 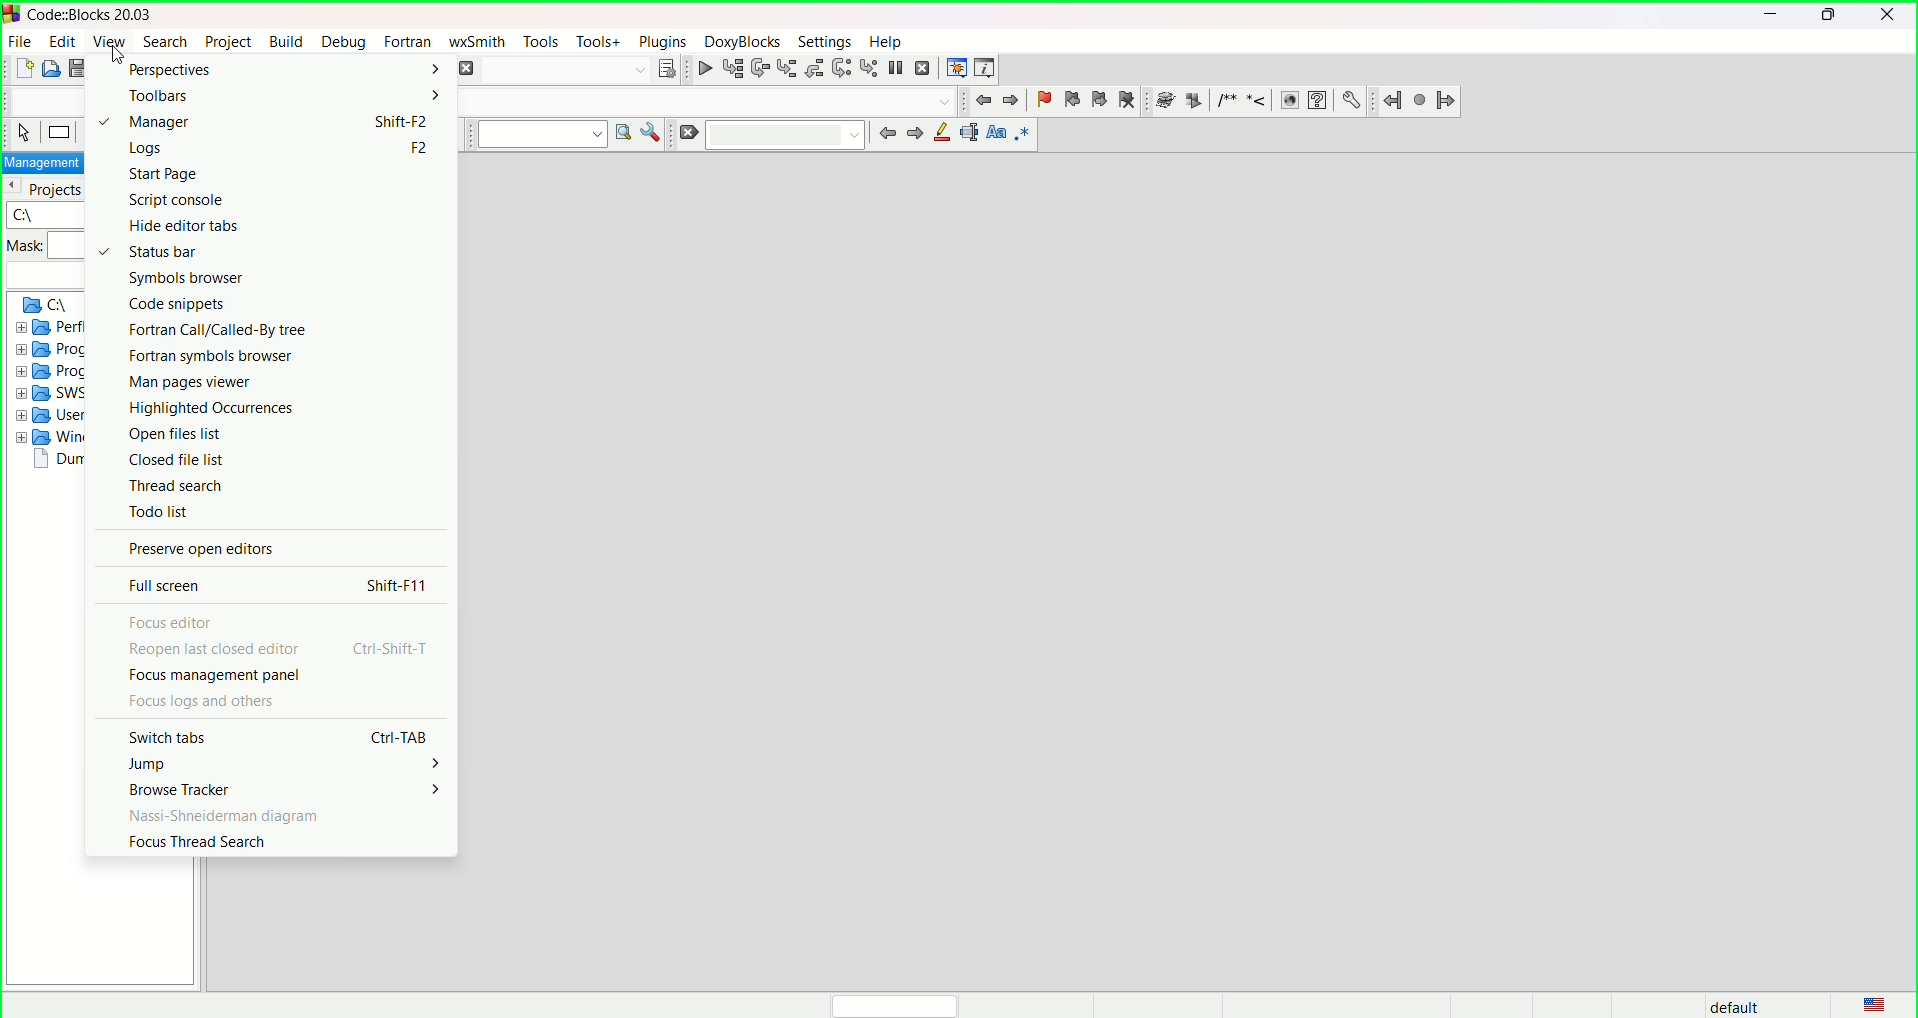 I want to click on Doxyblocks, so click(x=740, y=41).